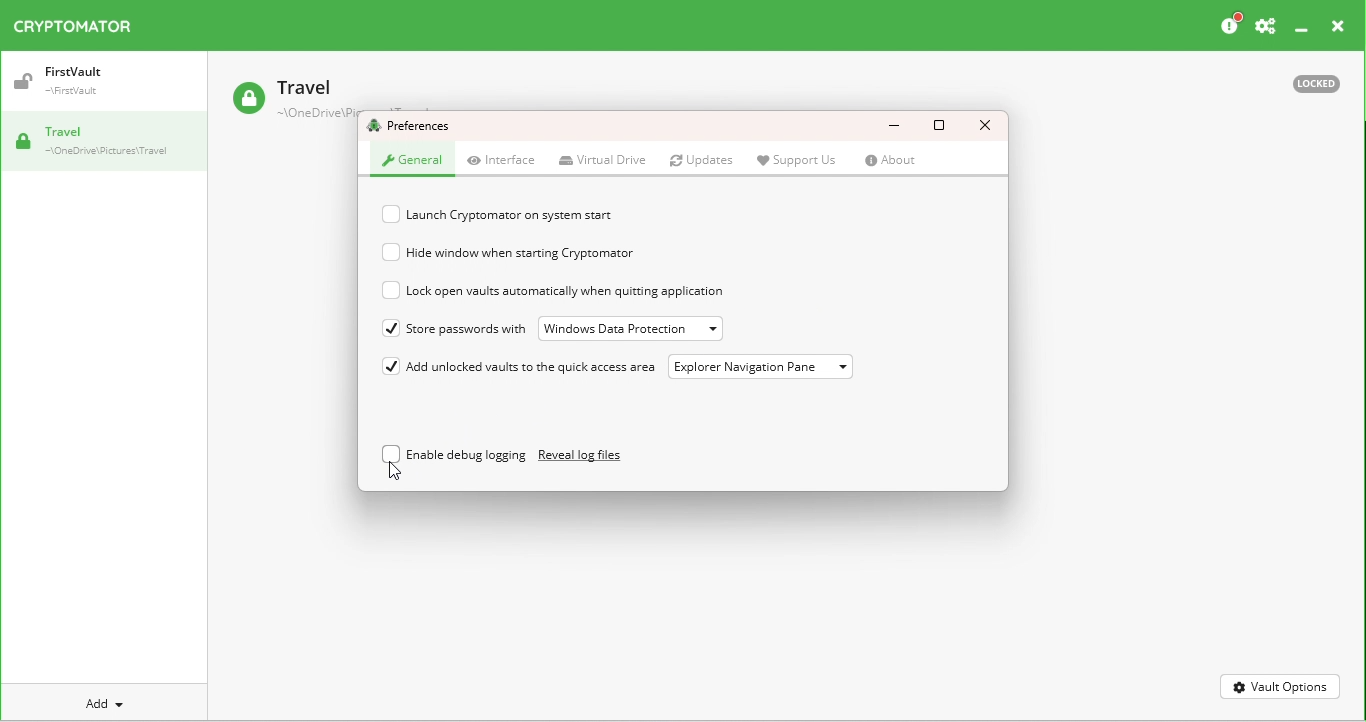  I want to click on Explore navigation pane, so click(764, 370).